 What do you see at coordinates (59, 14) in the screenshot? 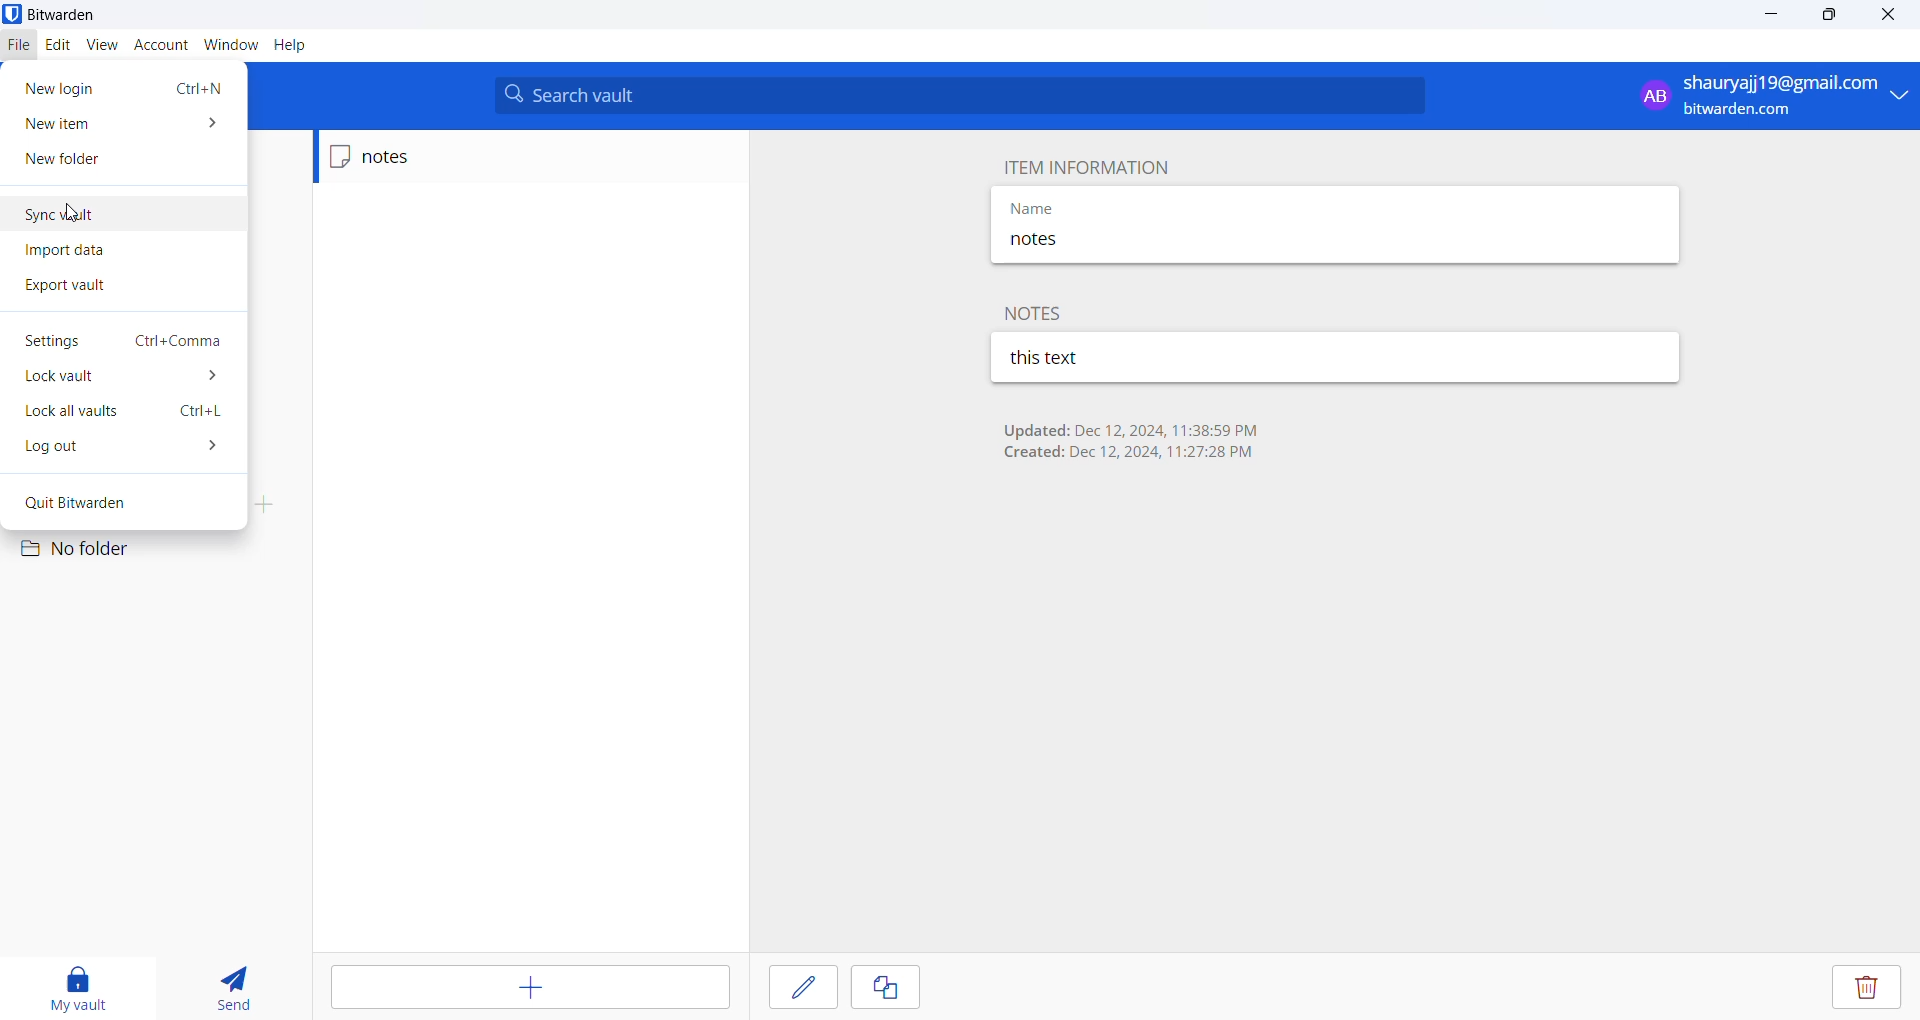
I see `bitwarden` at bounding box center [59, 14].